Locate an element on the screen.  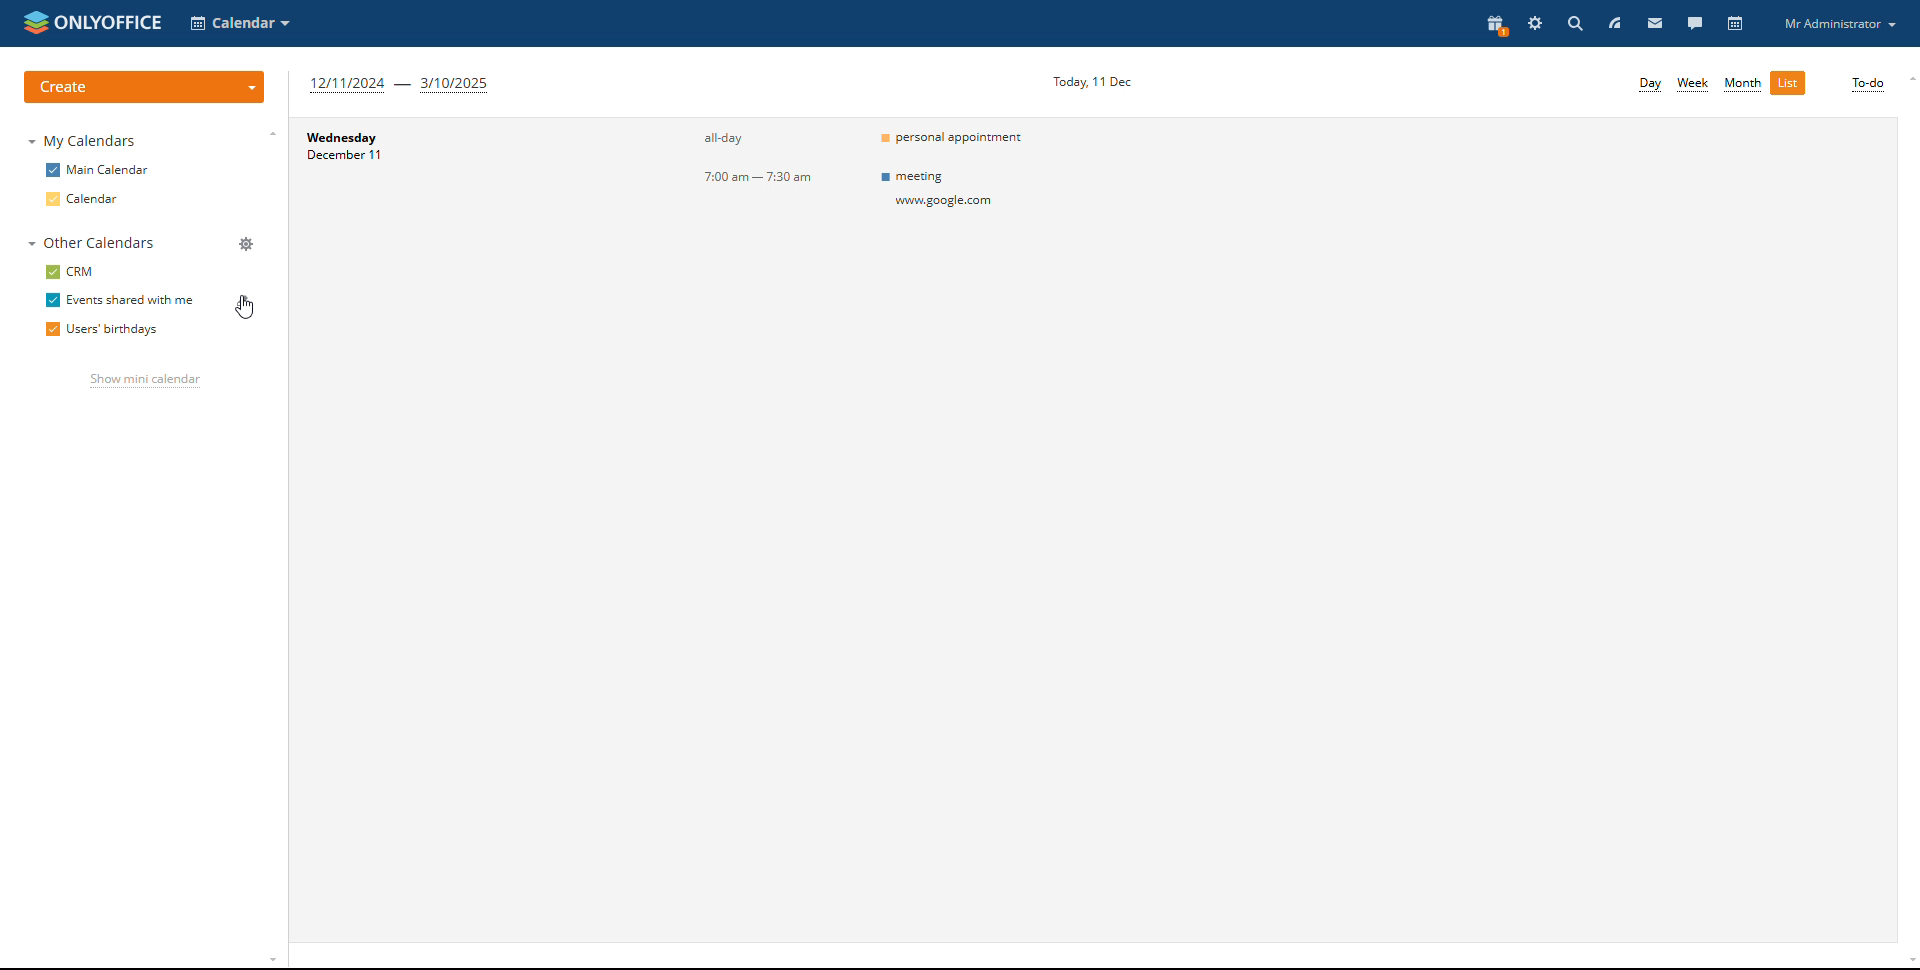
logo is located at coordinates (89, 23).